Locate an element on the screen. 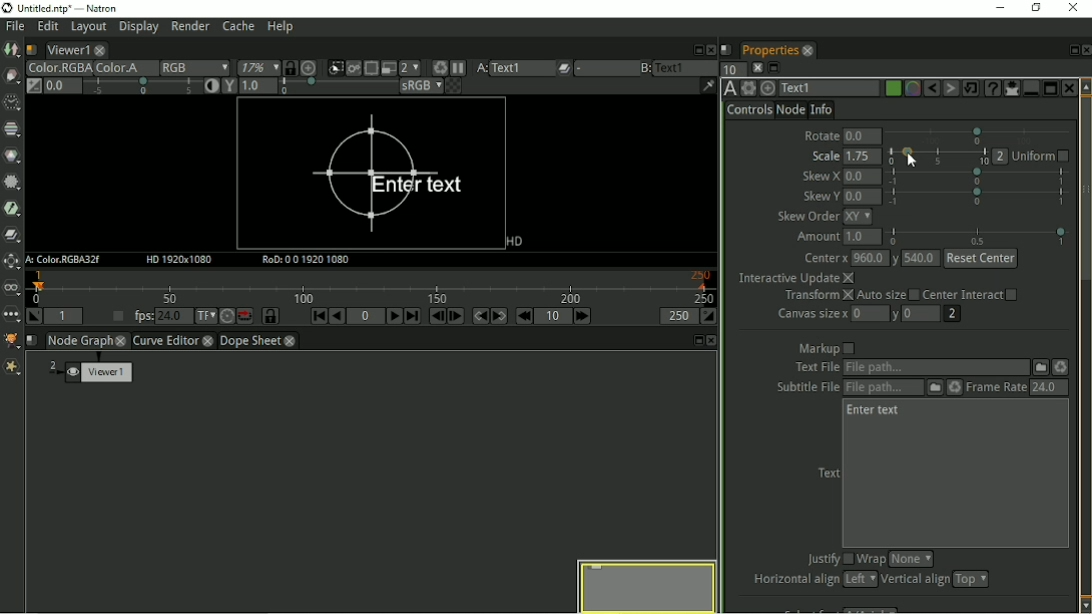  Other is located at coordinates (11, 315).